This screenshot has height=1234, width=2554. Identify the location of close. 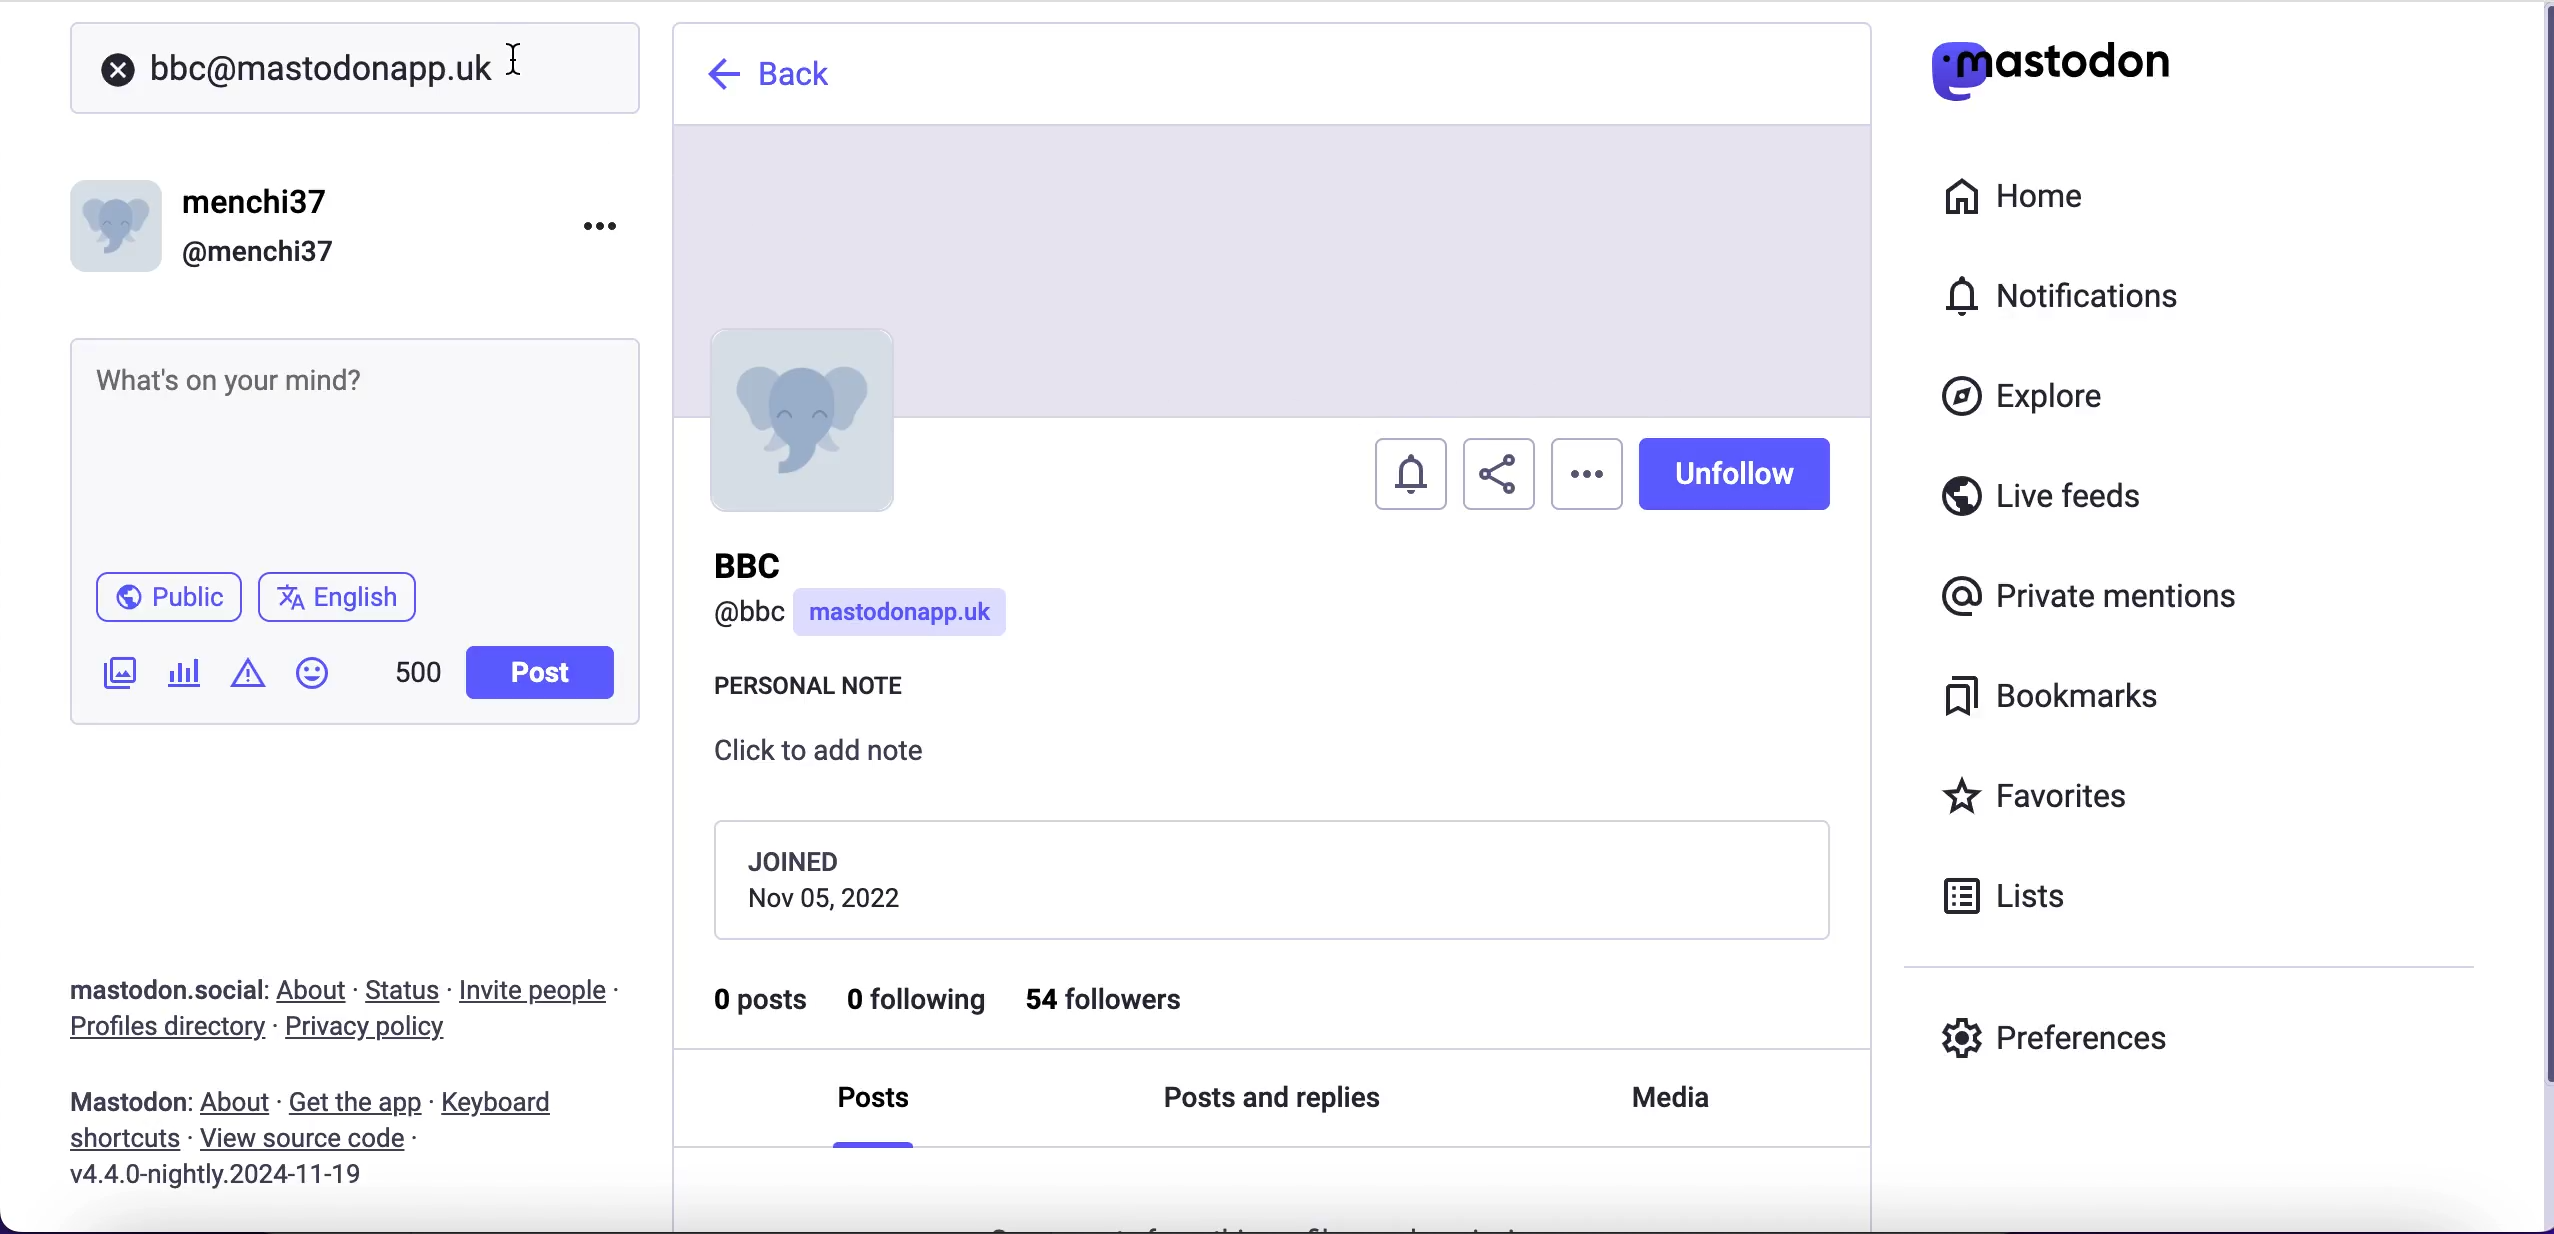
(118, 71).